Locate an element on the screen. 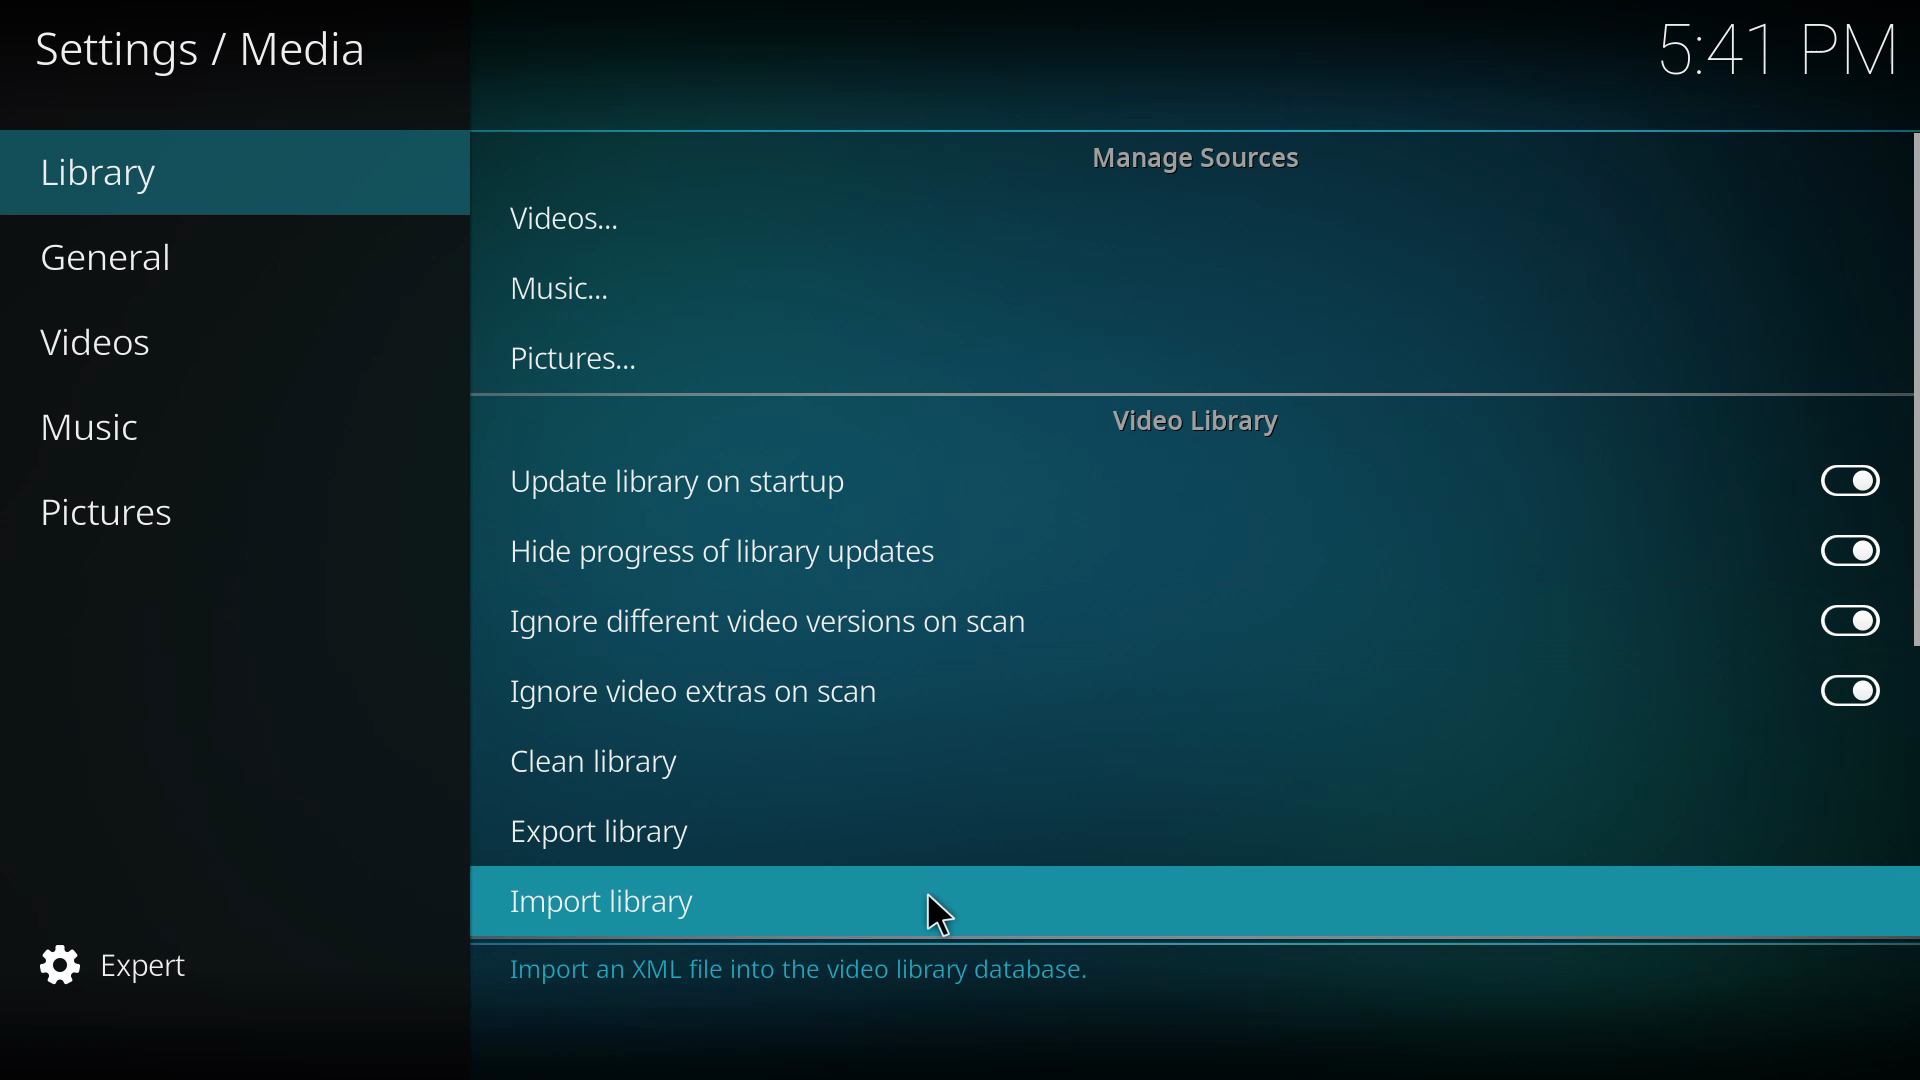  video library is located at coordinates (1183, 423).